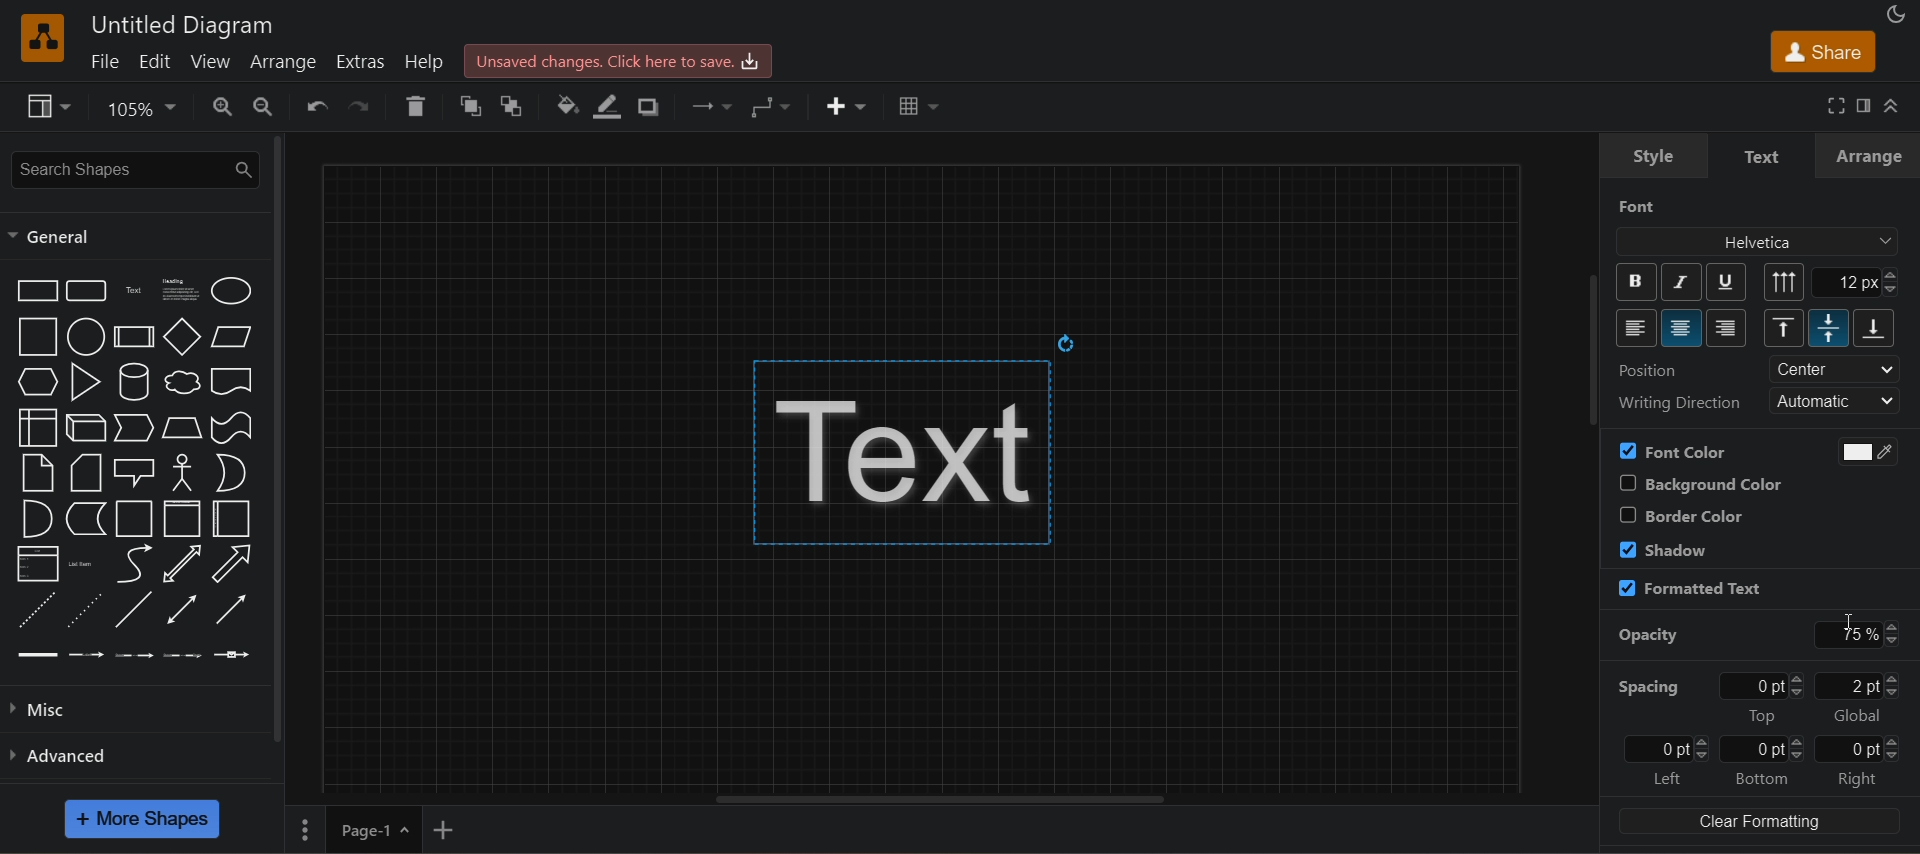  What do you see at coordinates (1637, 328) in the screenshot?
I see `left` at bounding box center [1637, 328].